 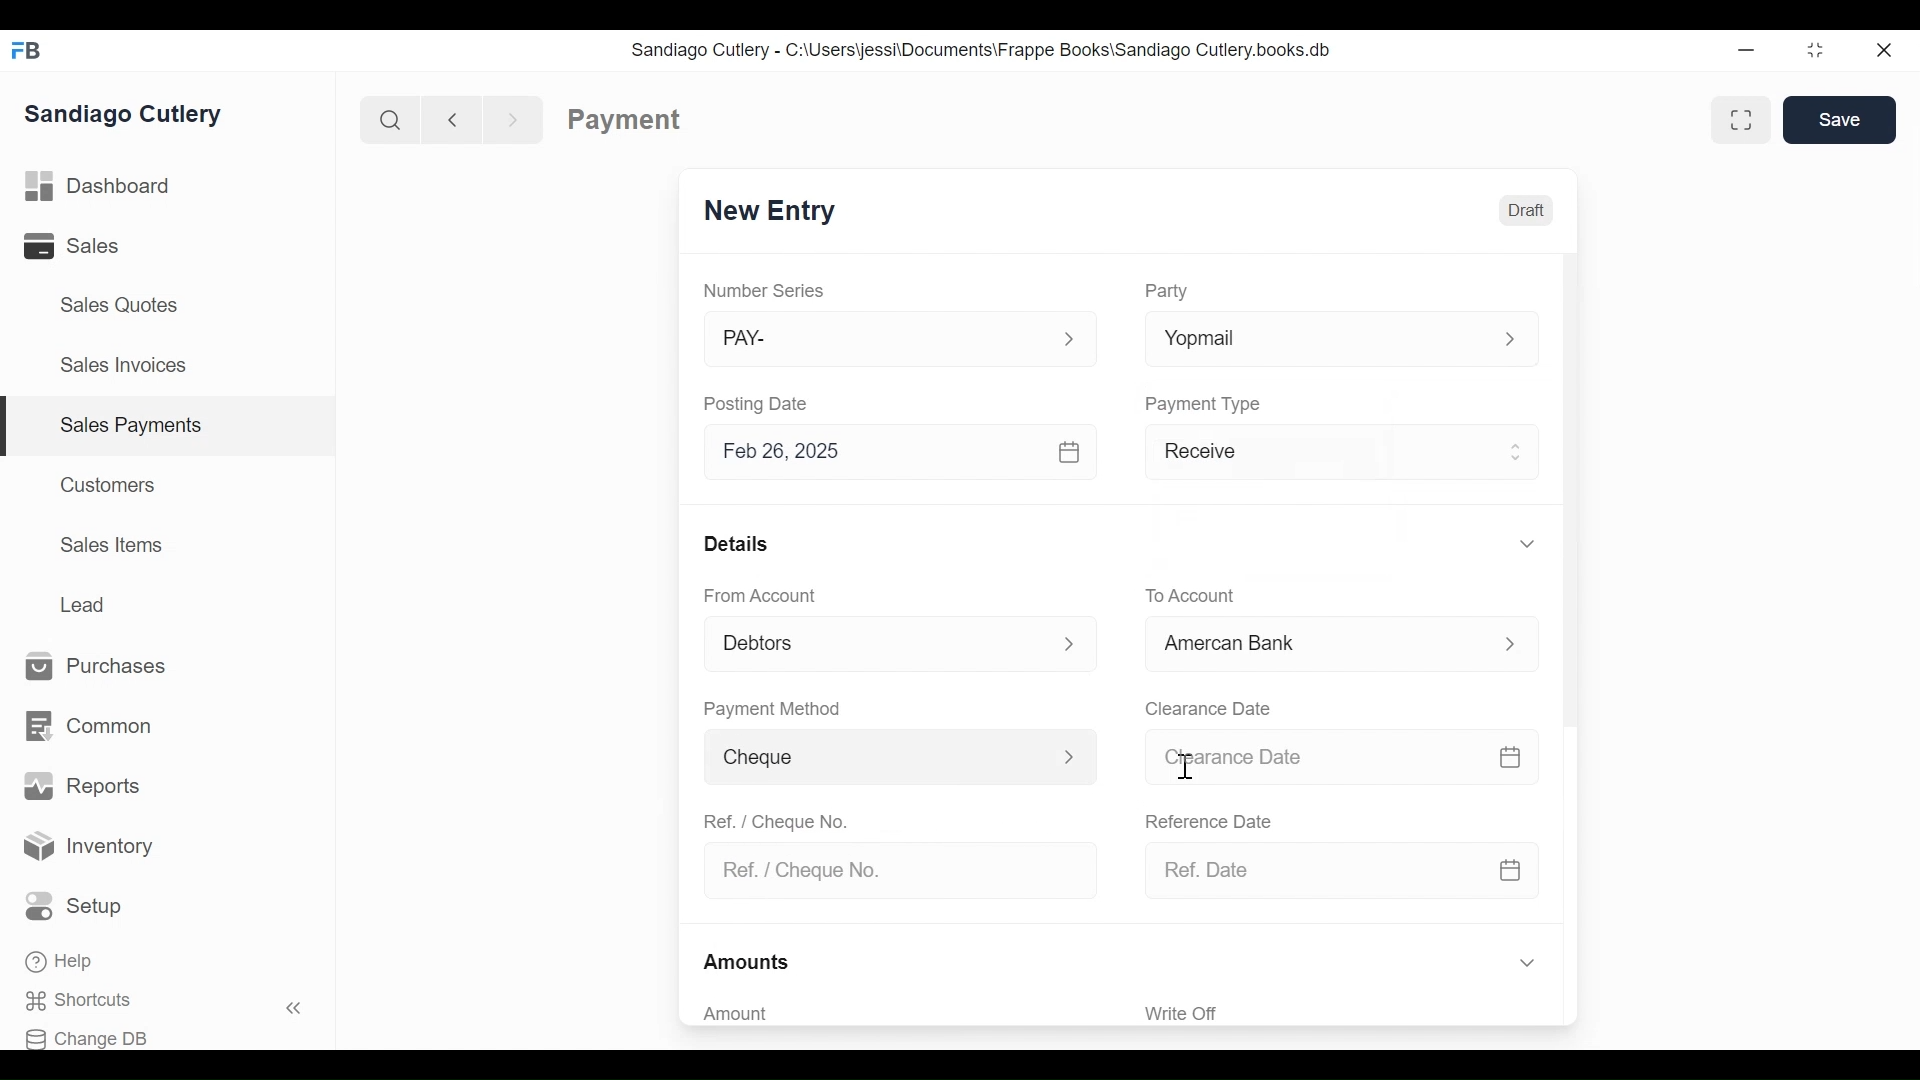 I want to click on Restore, so click(x=1815, y=52).